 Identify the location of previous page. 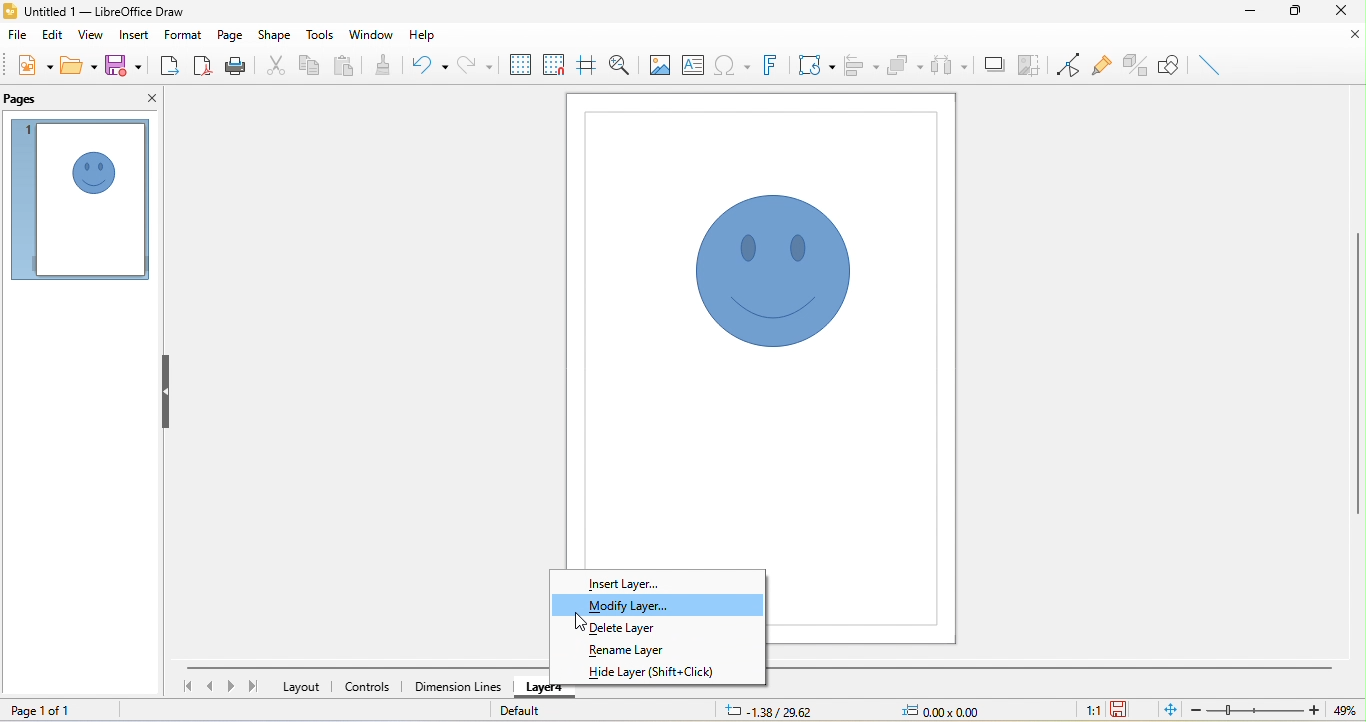
(209, 686).